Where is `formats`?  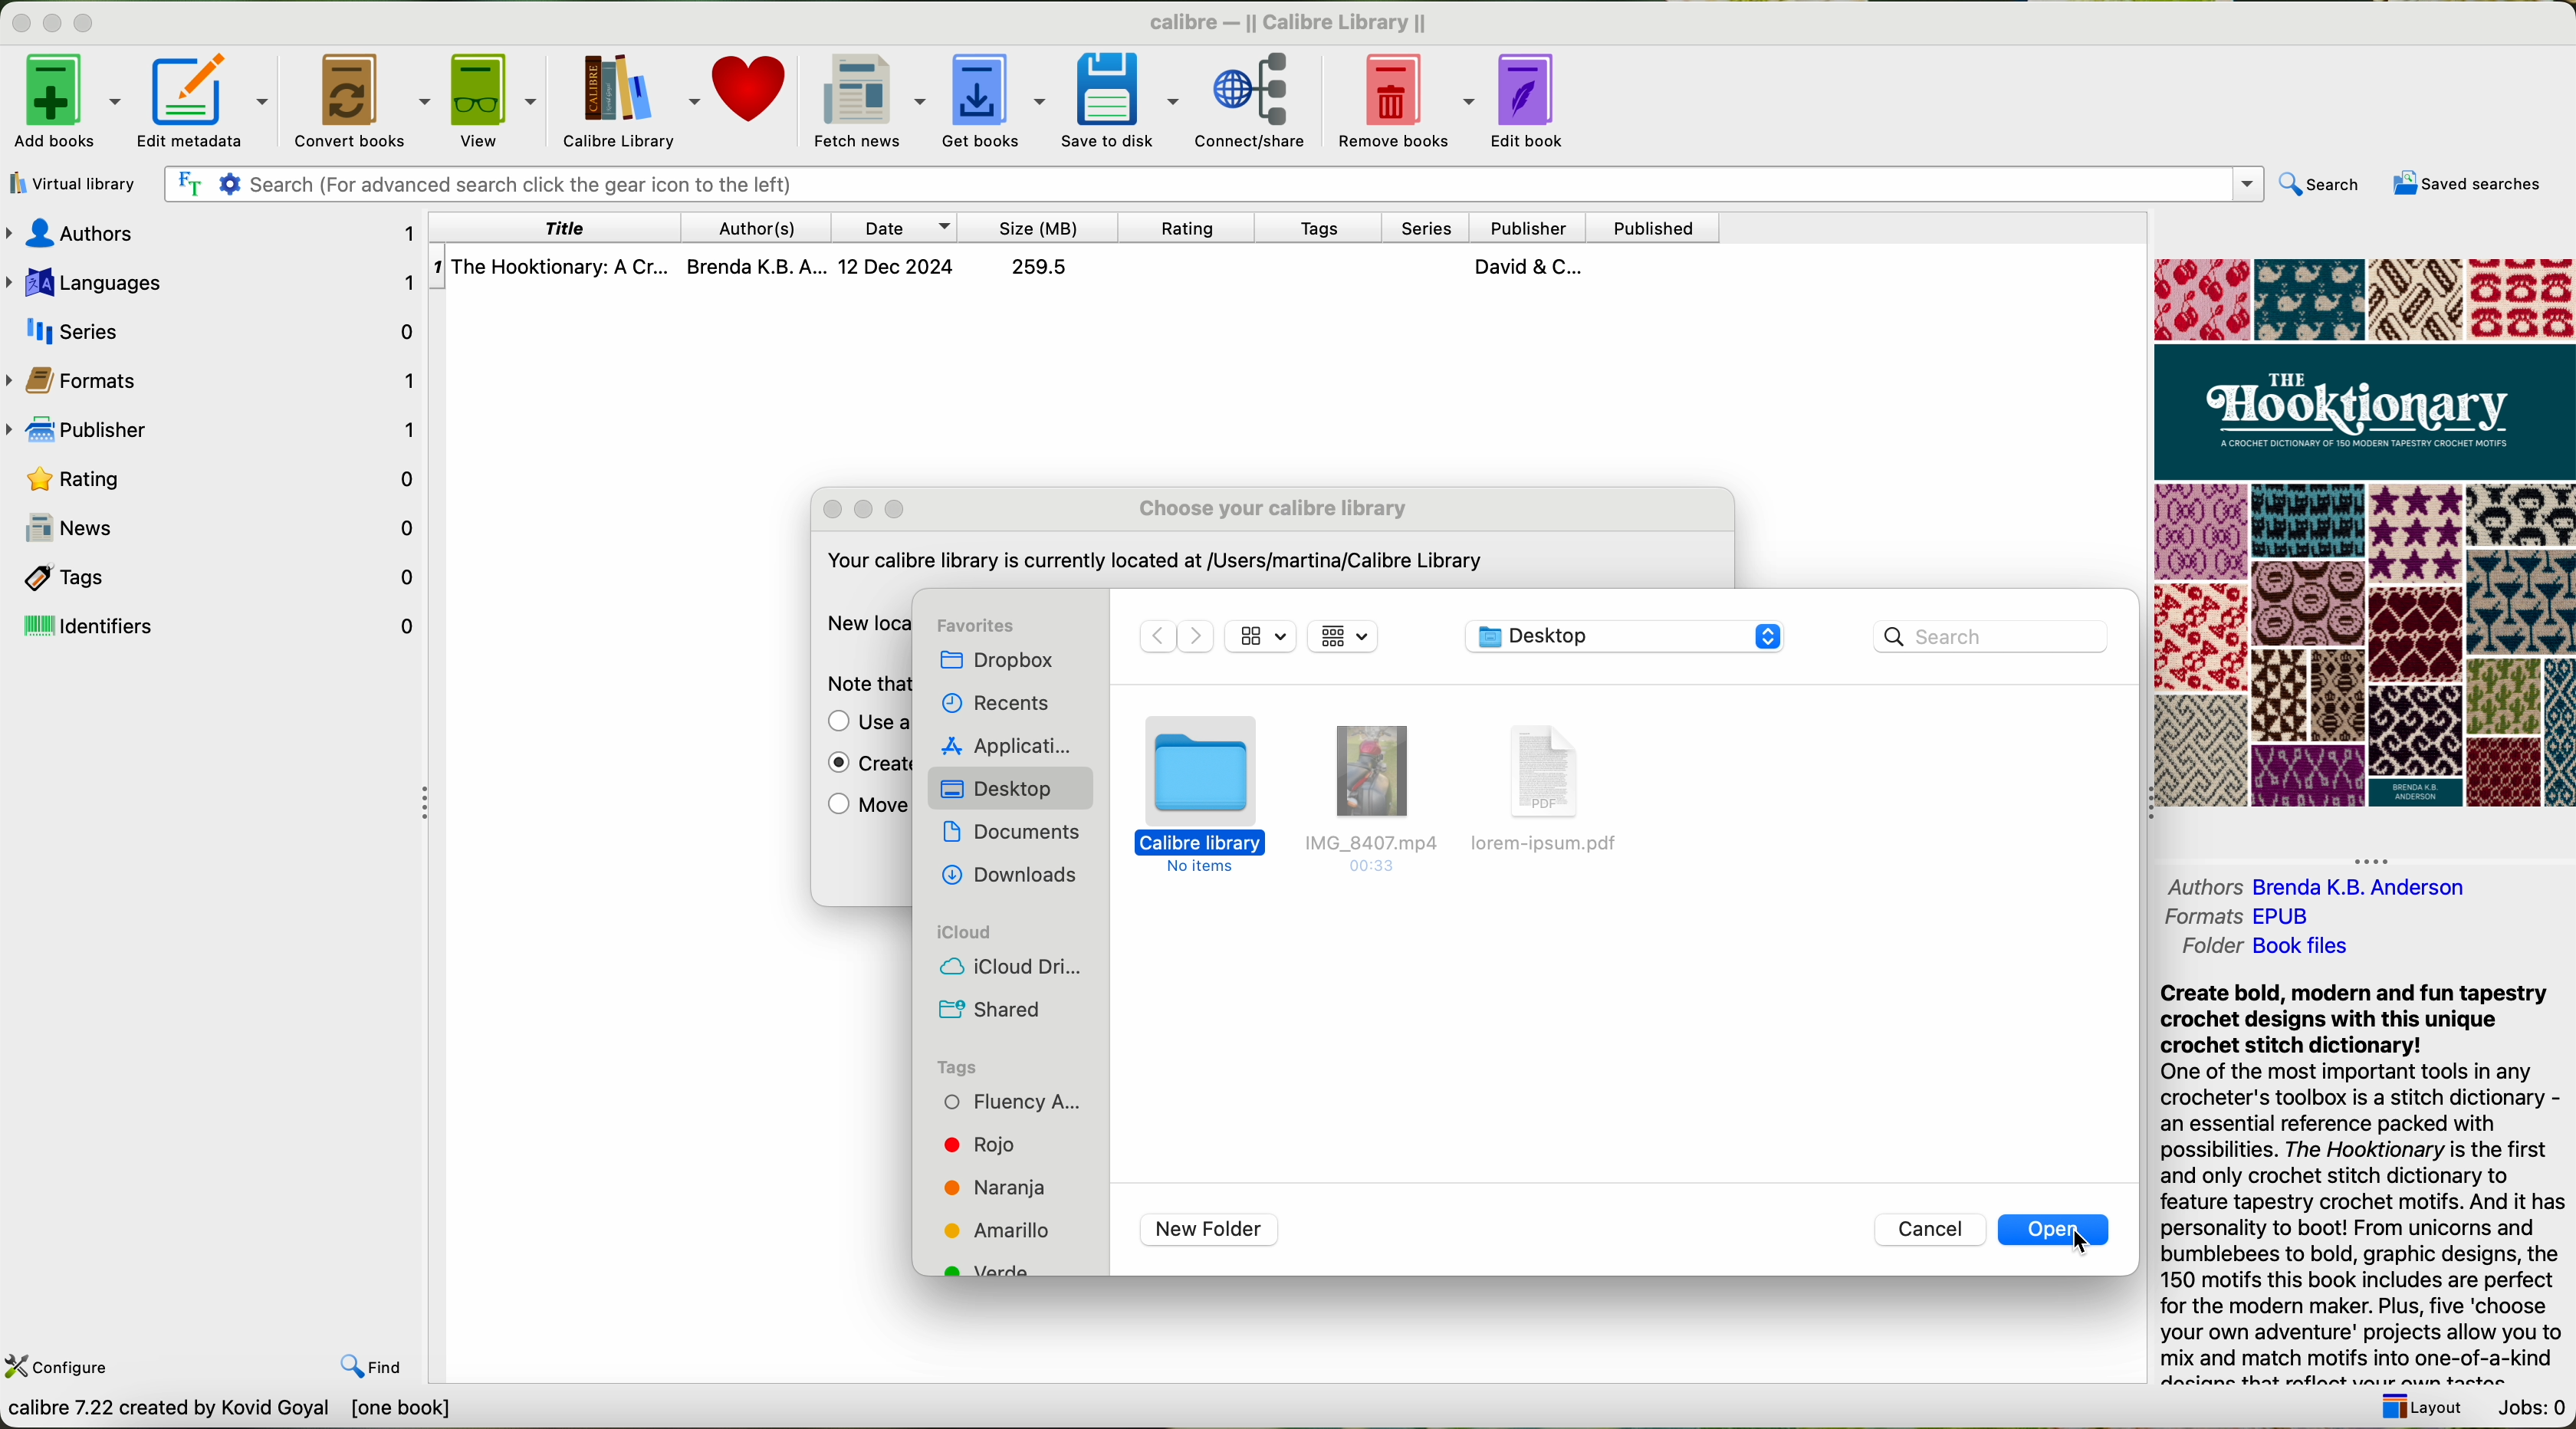
formats is located at coordinates (216, 382).